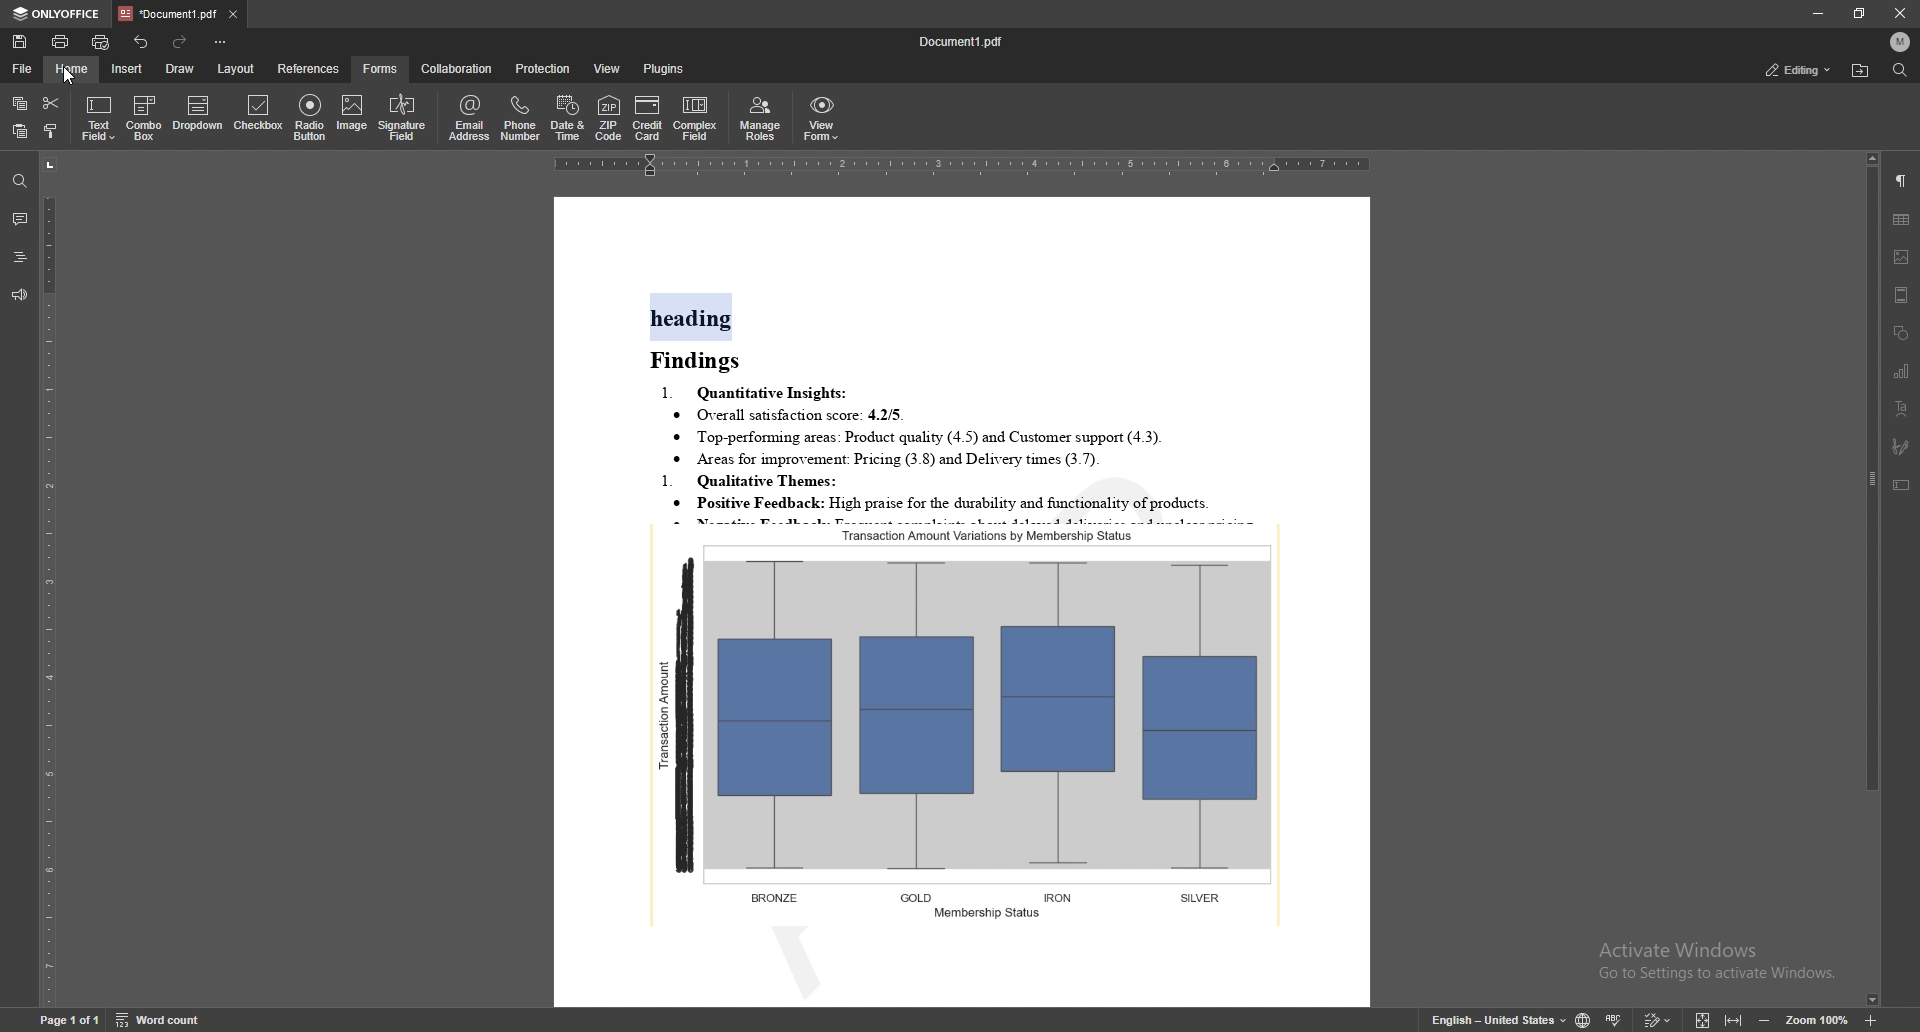 This screenshot has height=1032, width=1920. I want to click on heading, so click(693, 318).